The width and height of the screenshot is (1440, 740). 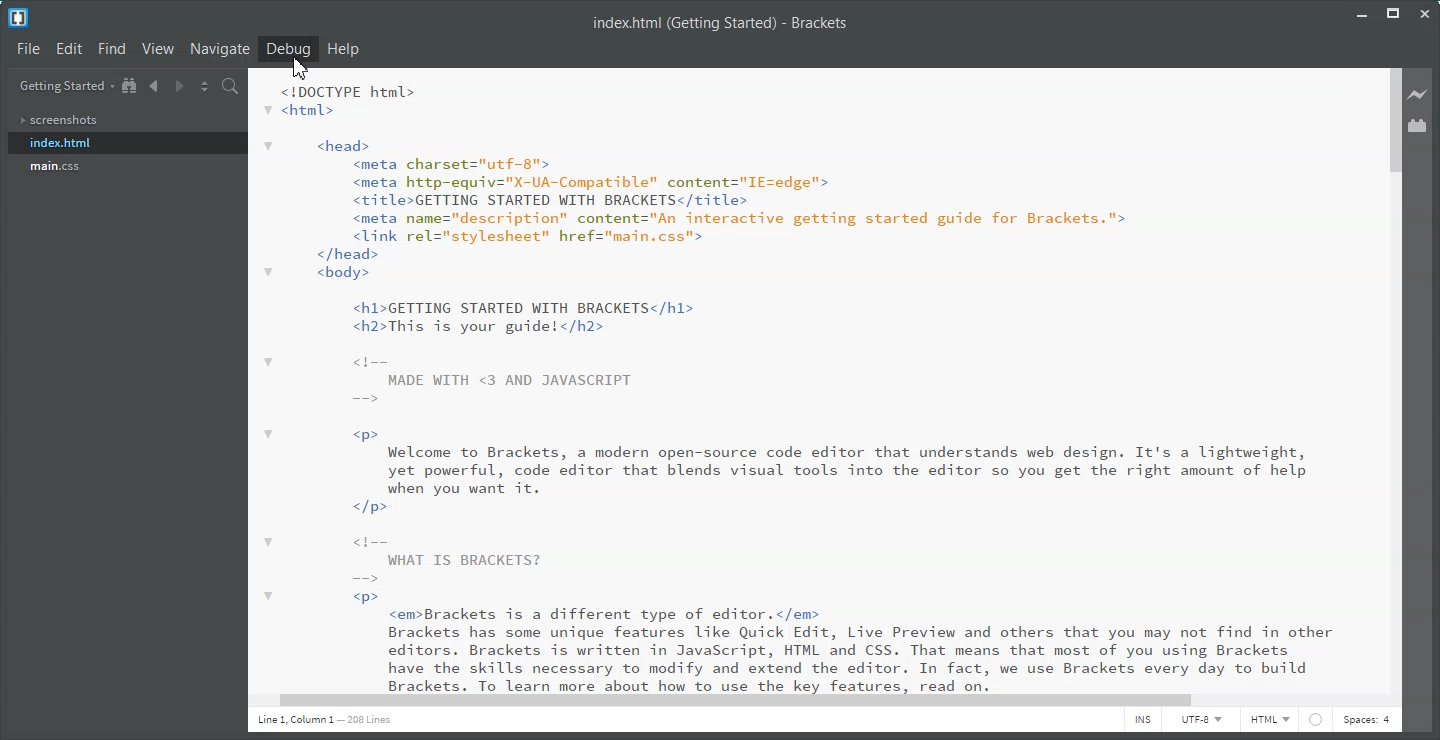 I want to click on Navigate Forward, so click(x=177, y=87).